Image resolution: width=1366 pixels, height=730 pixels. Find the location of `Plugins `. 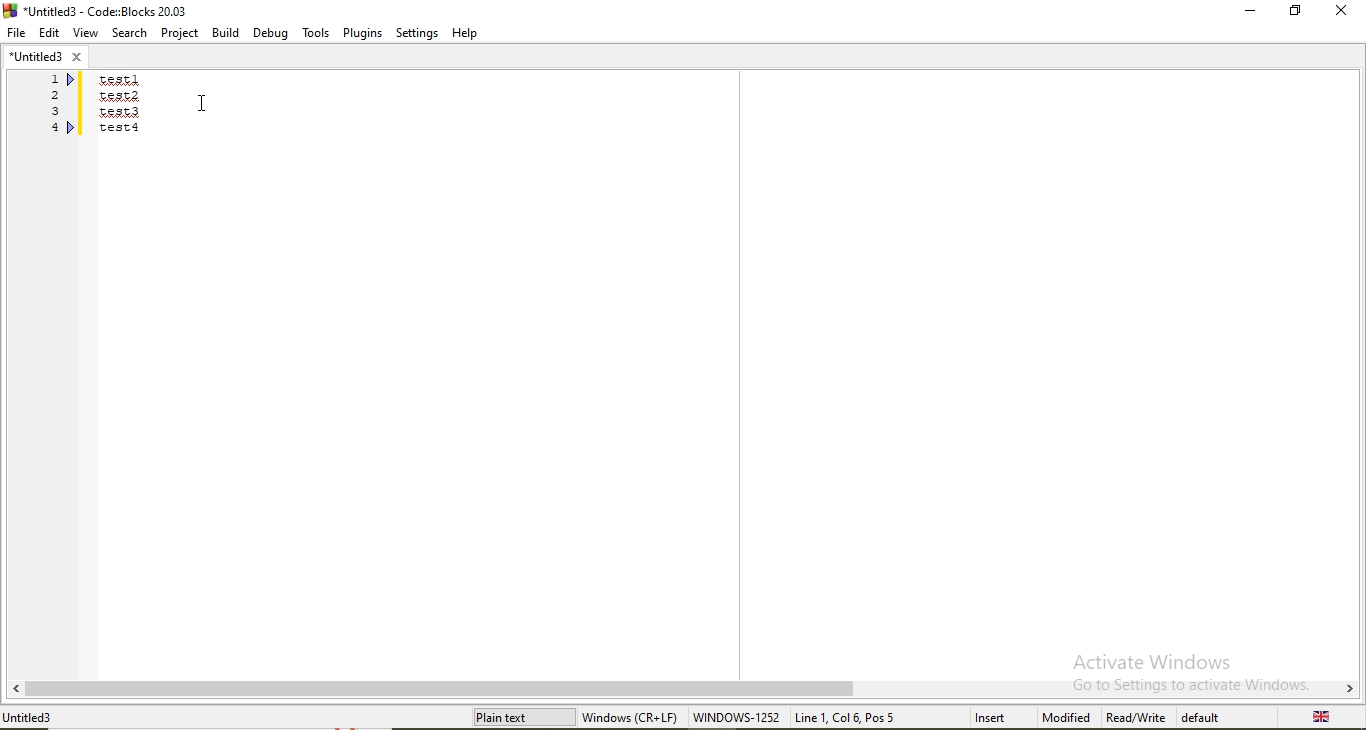

Plugins  is located at coordinates (360, 33).